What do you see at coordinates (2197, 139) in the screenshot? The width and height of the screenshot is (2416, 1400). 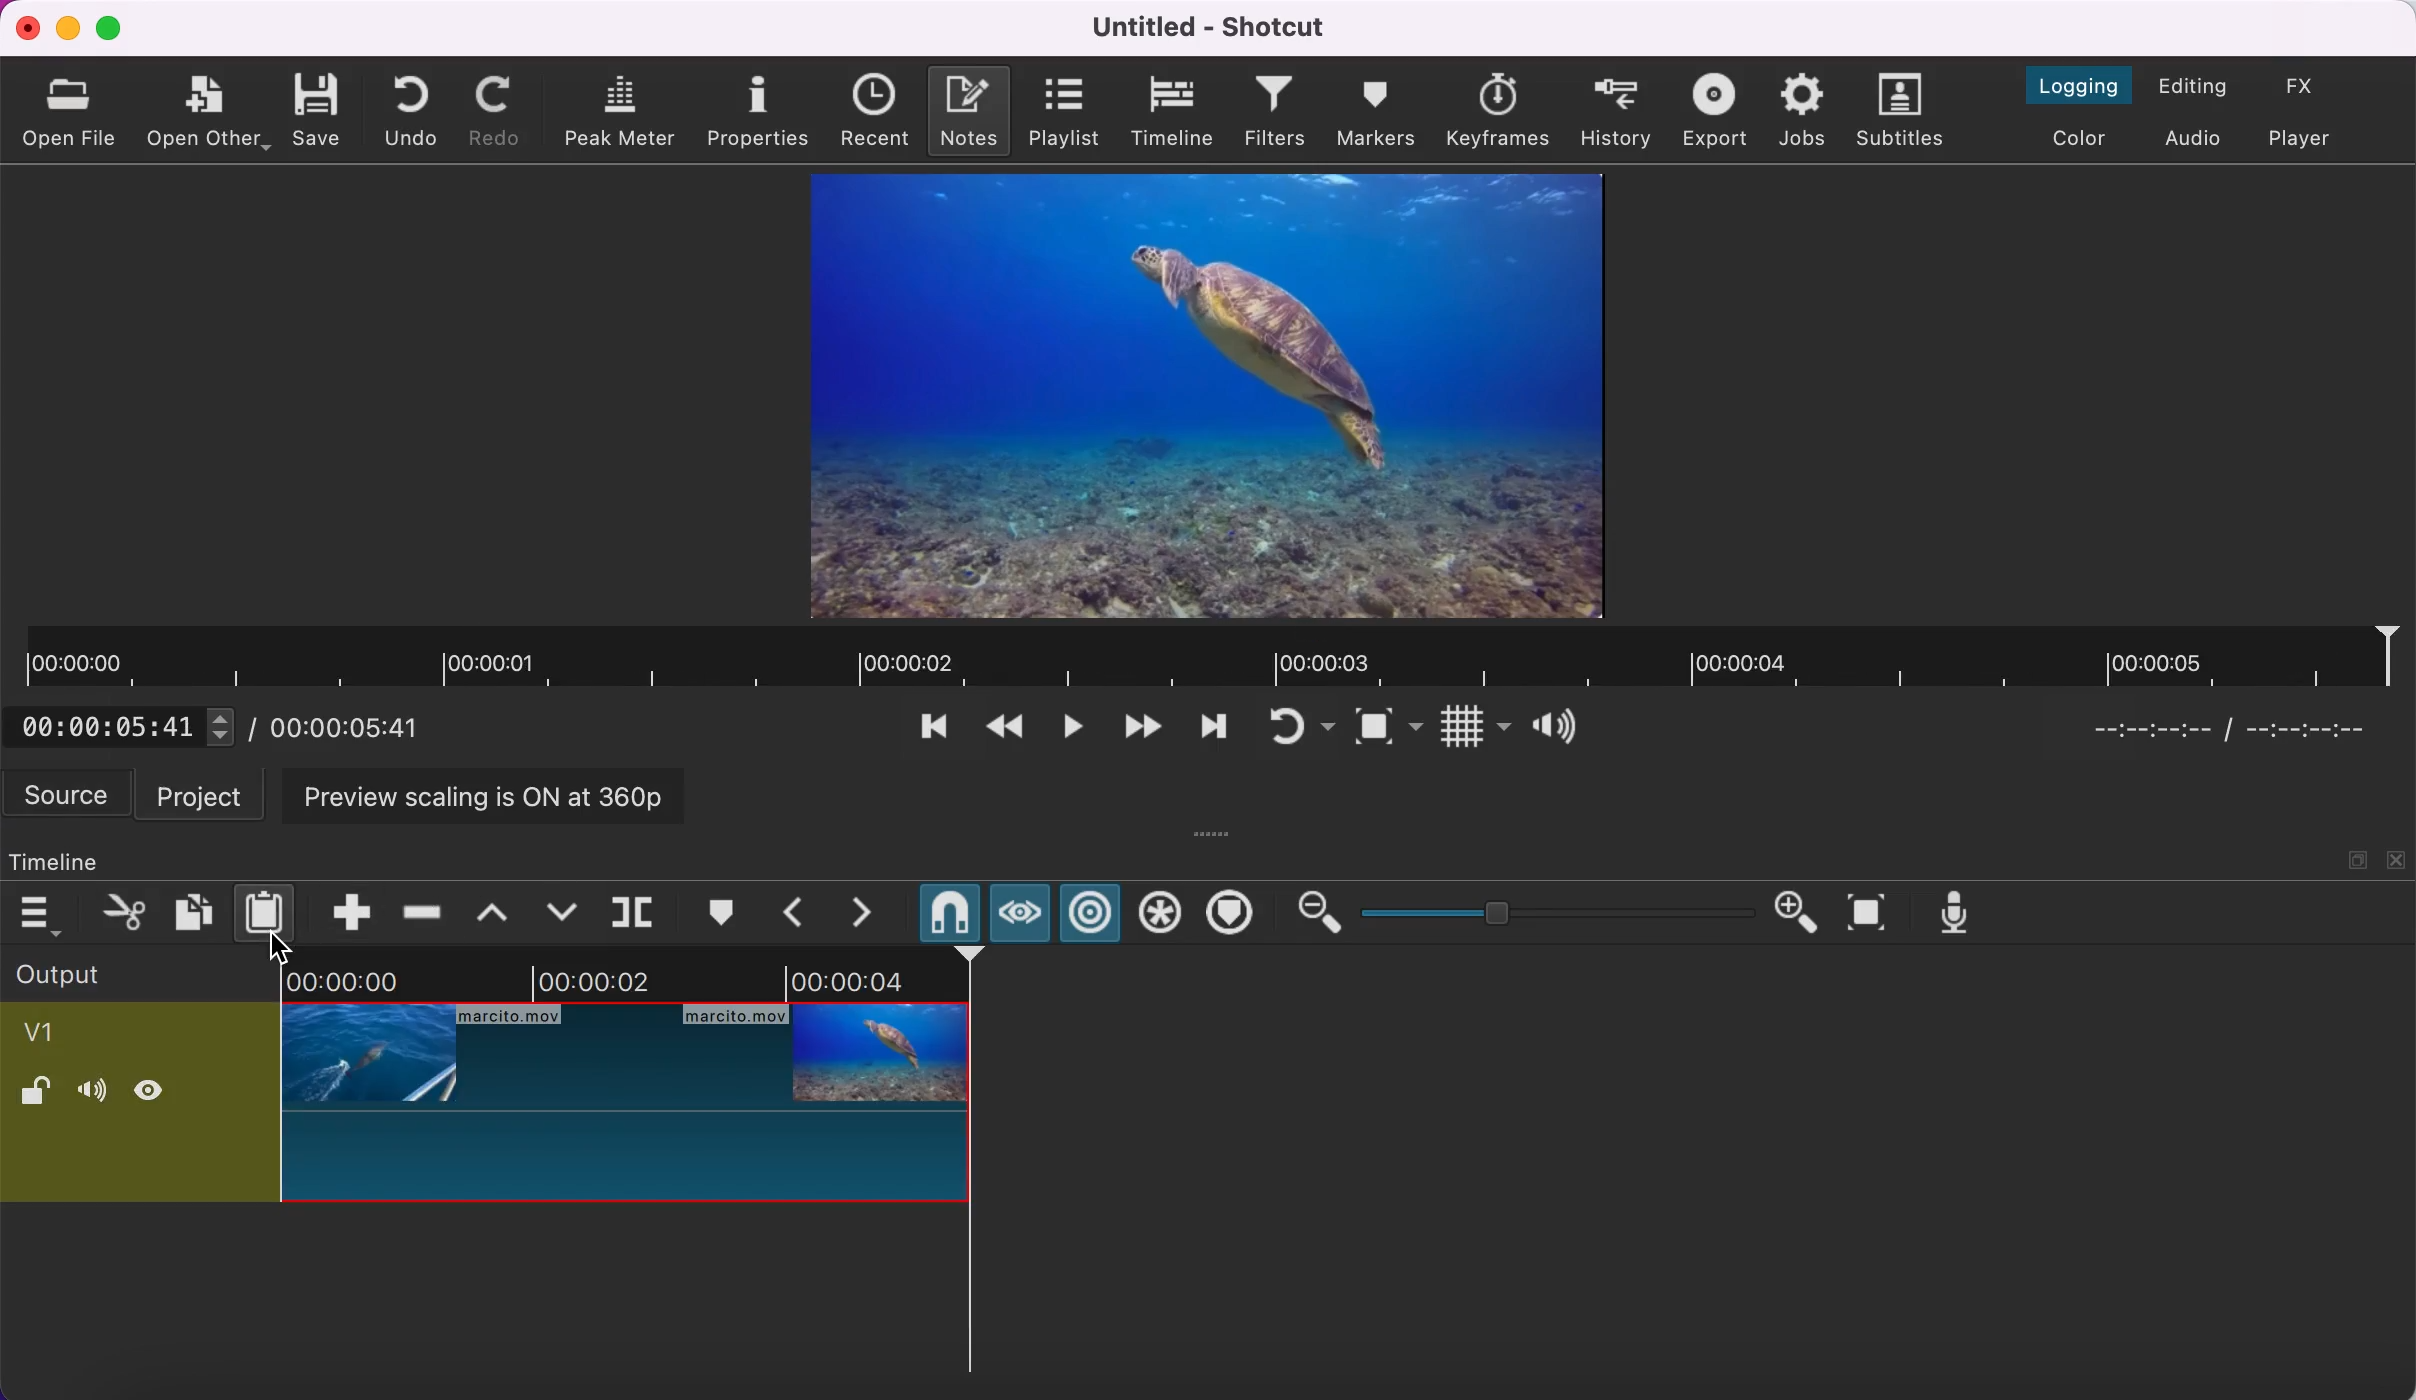 I see `switch to audio layout` at bounding box center [2197, 139].